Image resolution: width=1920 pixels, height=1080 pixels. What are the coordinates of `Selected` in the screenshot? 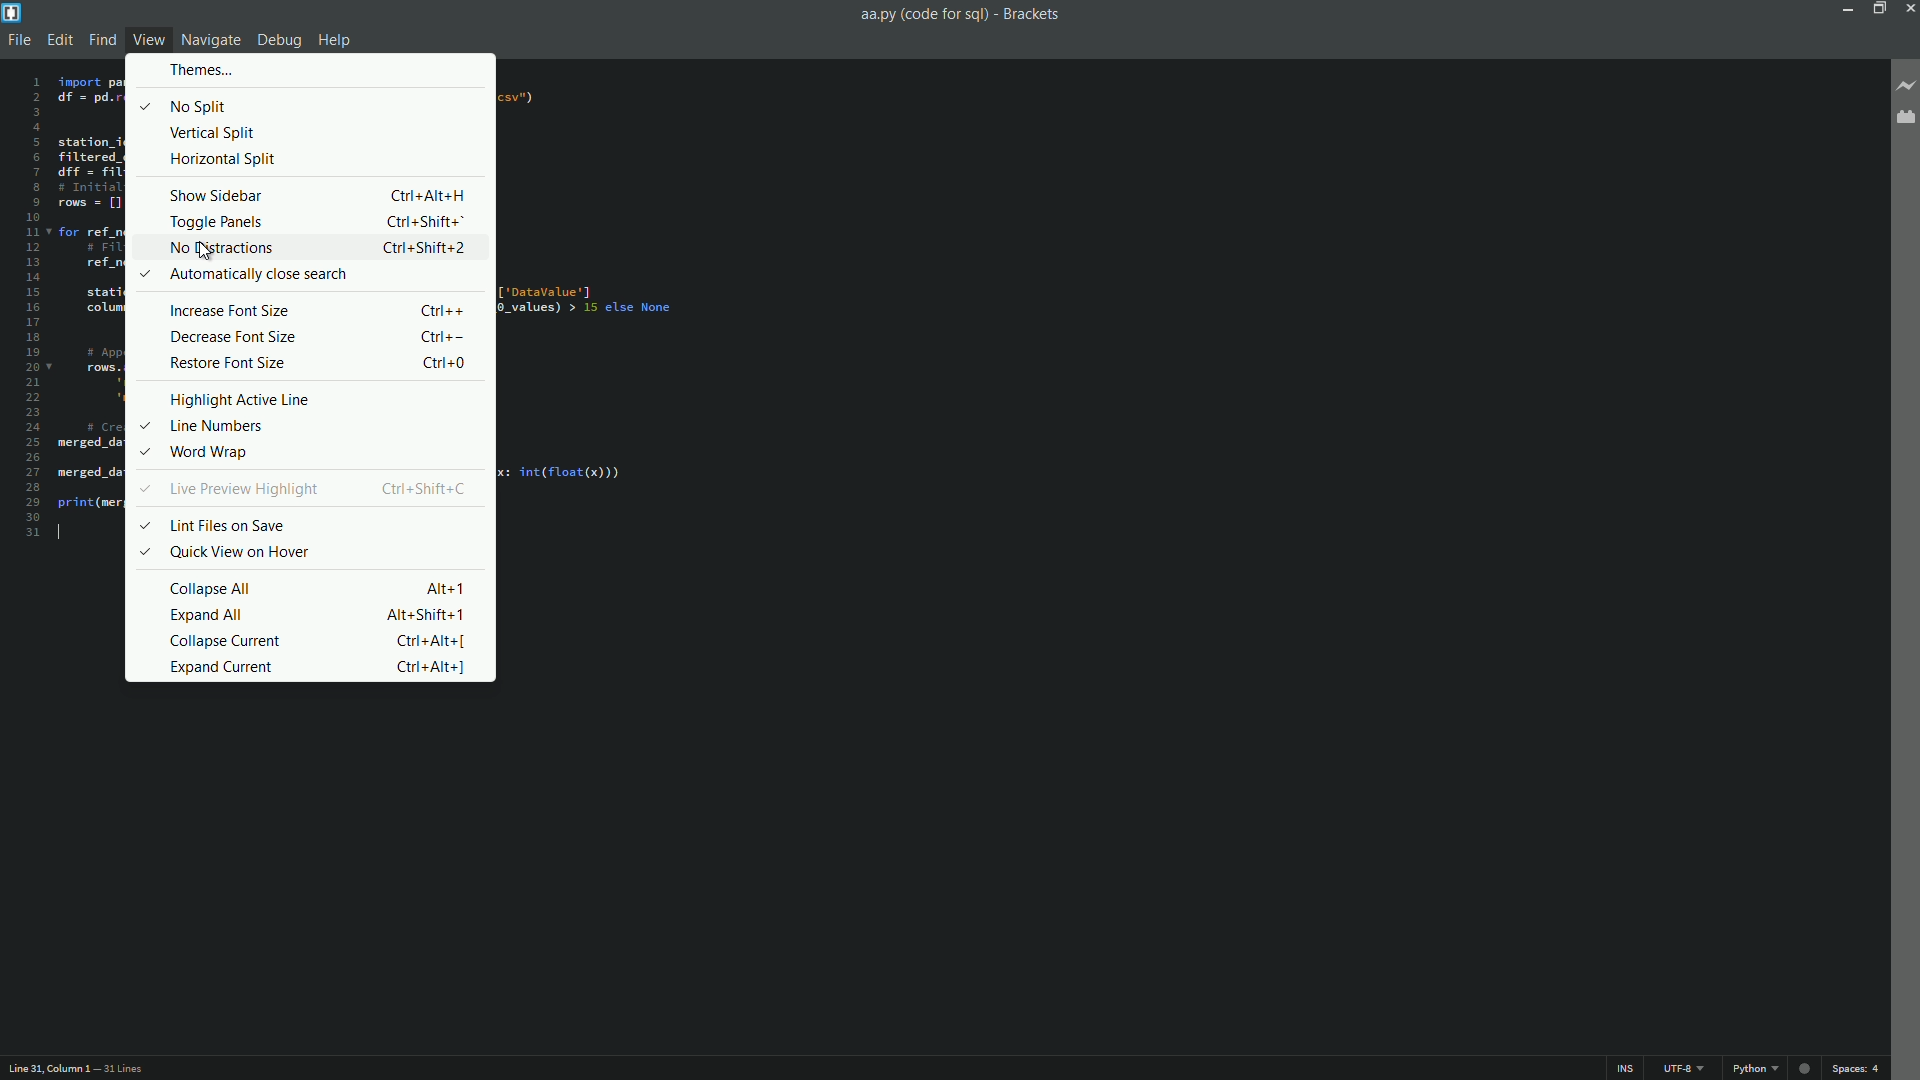 It's located at (144, 424).